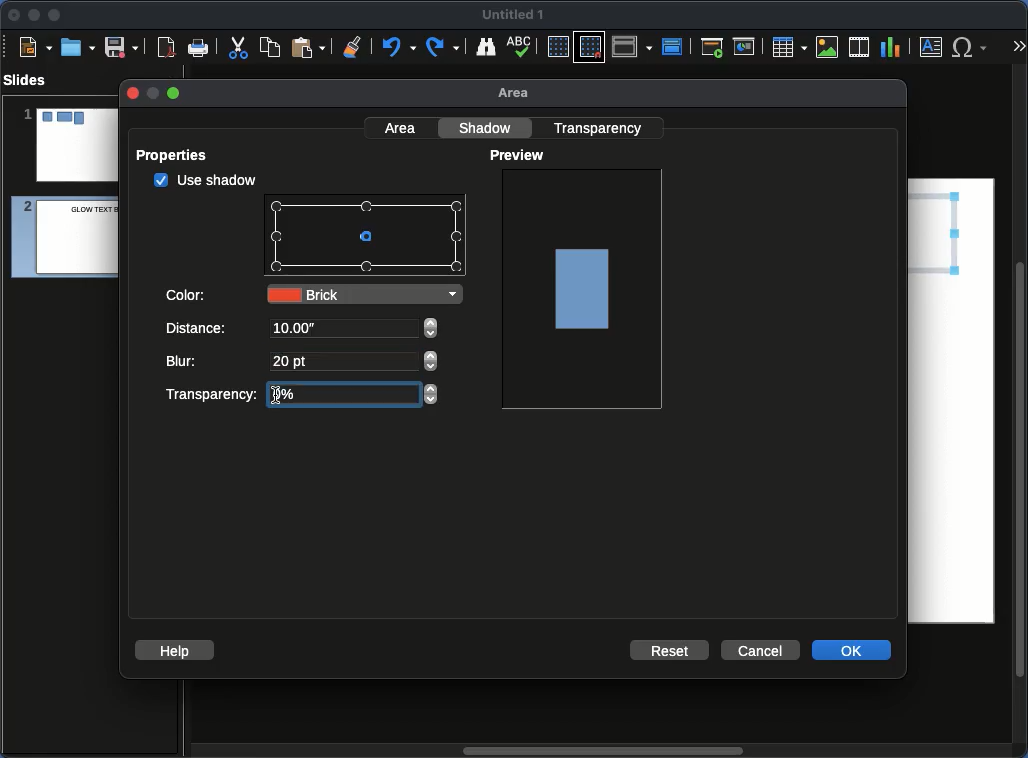 The height and width of the screenshot is (758, 1028). I want to click on Brick, so click(364, 294).